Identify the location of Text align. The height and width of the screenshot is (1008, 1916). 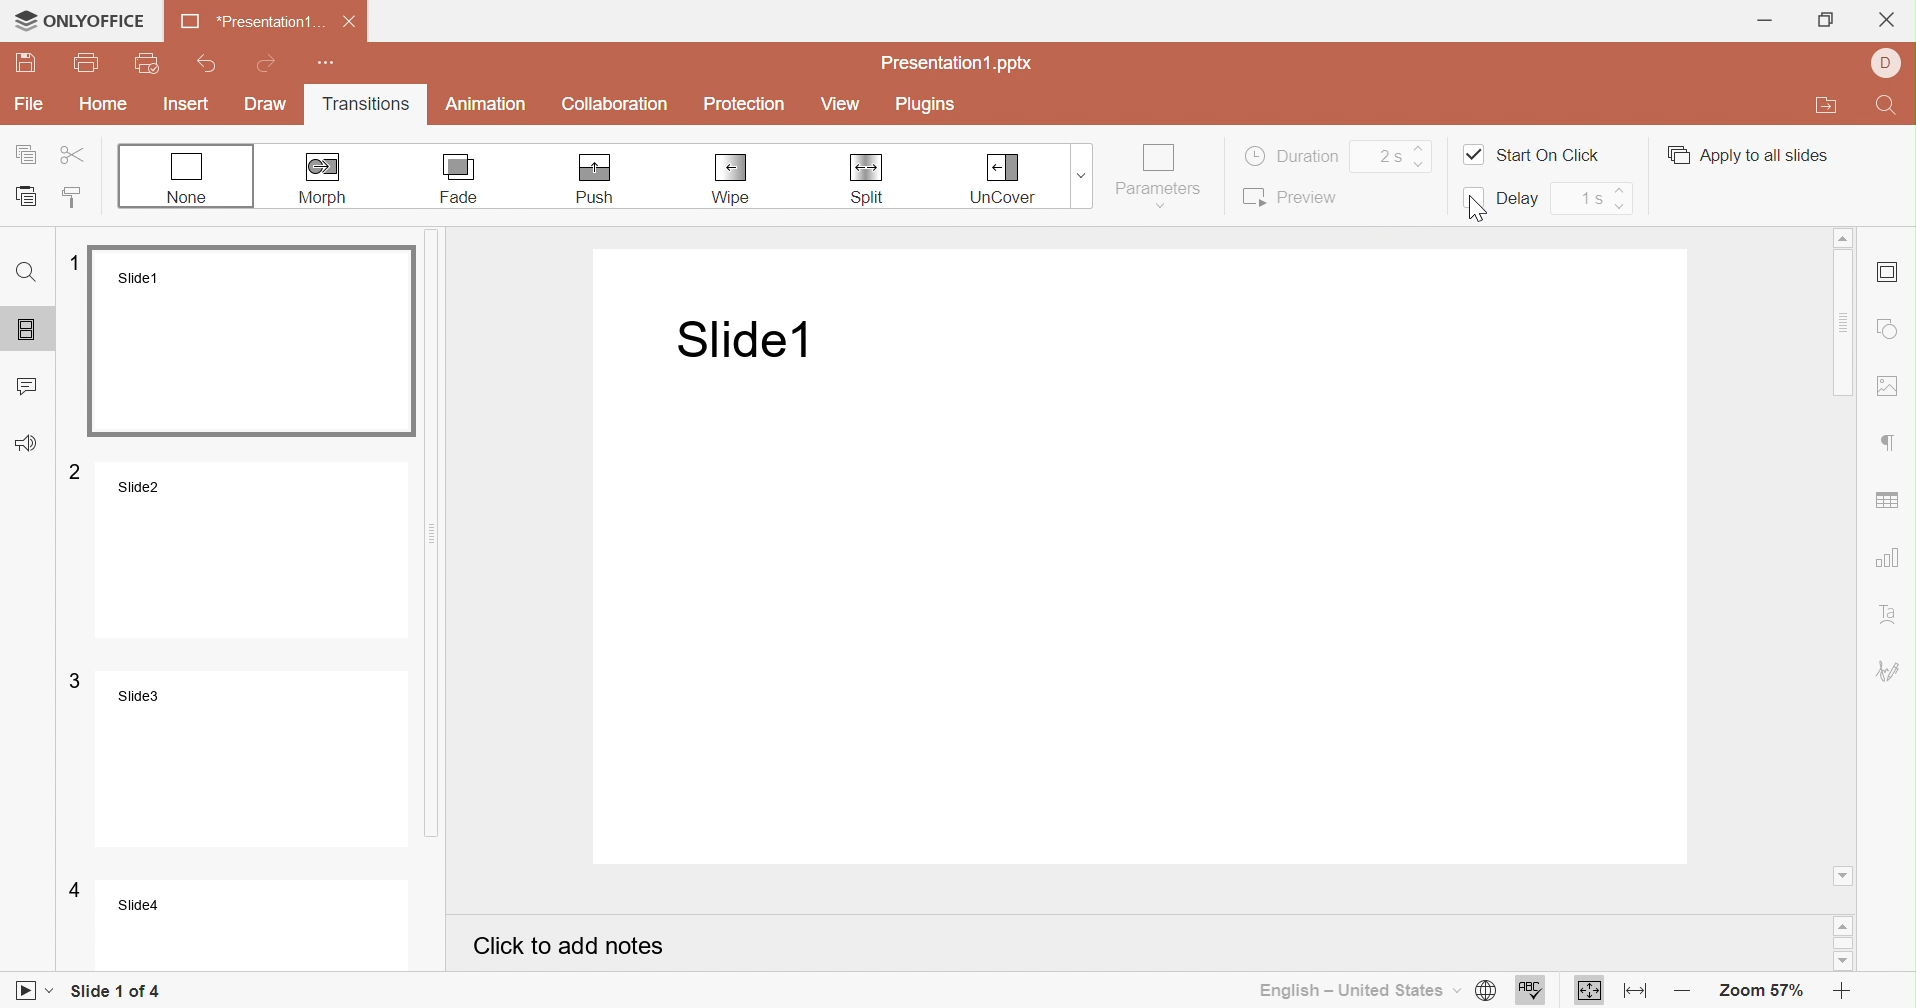
(1892, 613).